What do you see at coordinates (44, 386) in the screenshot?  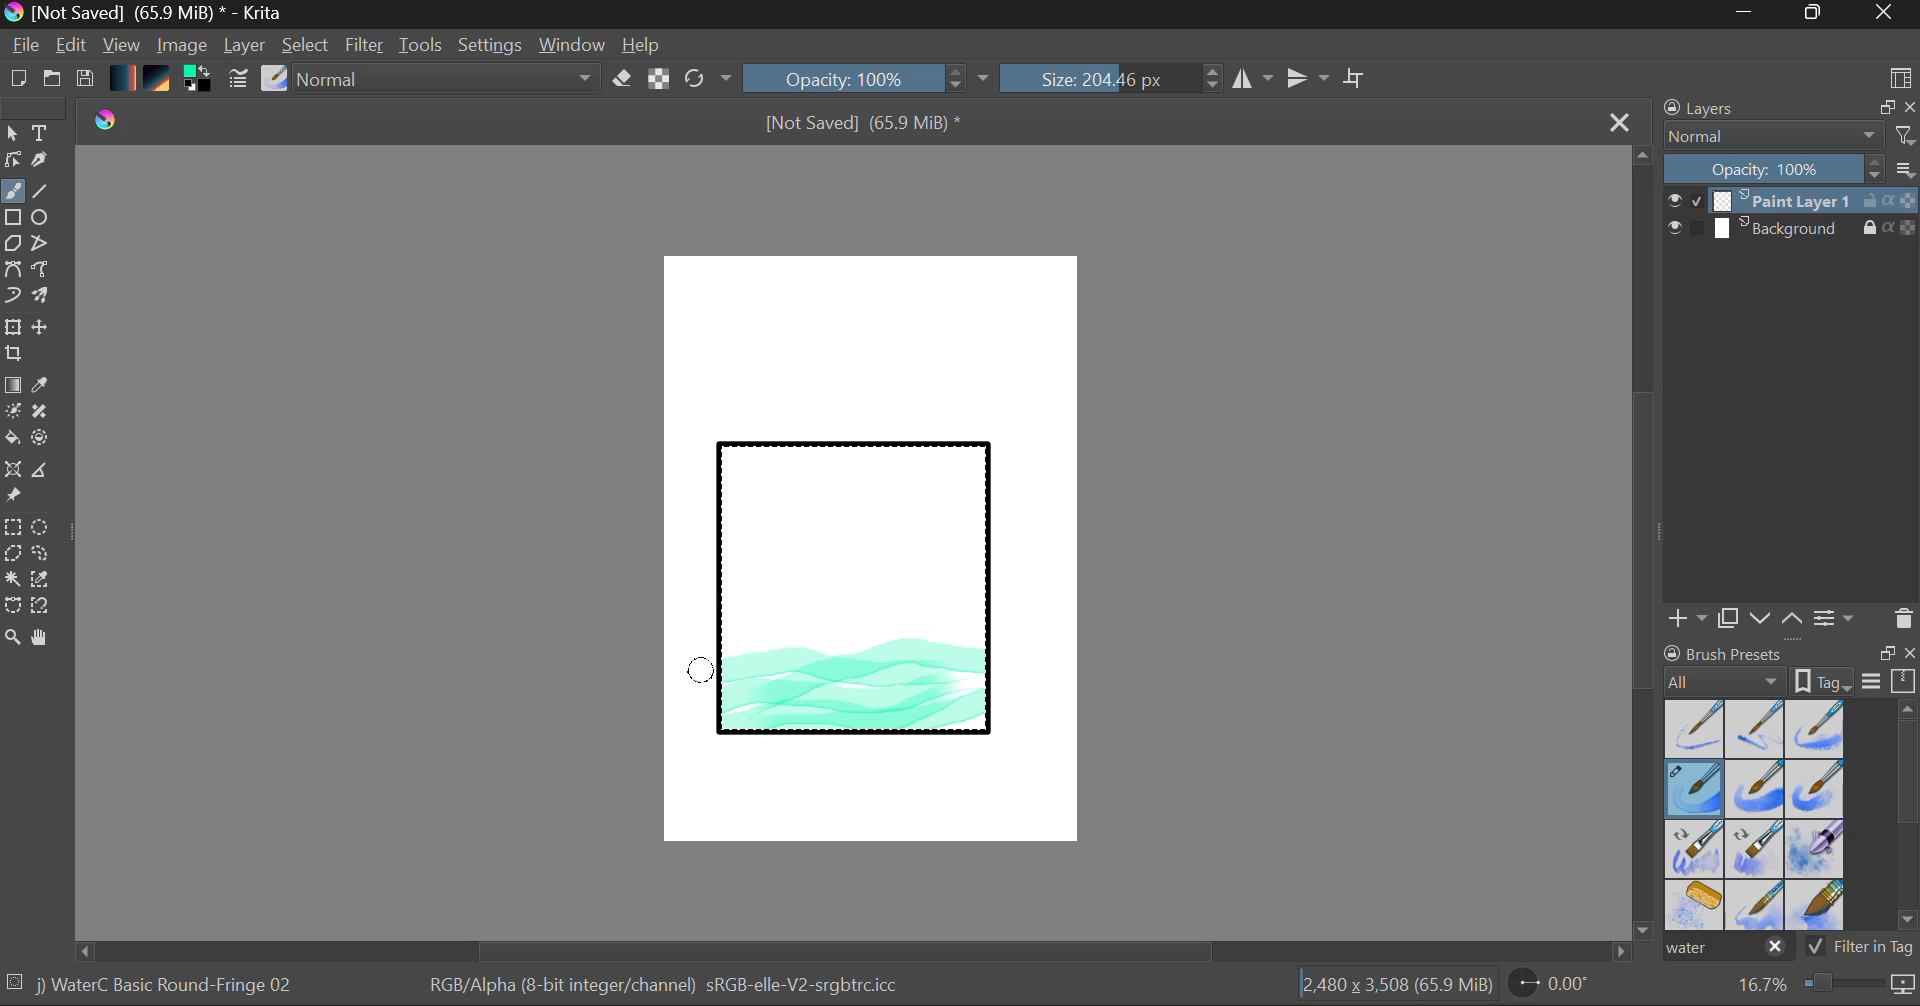 I see `Eyedropper` at bounding box center [44, 386].